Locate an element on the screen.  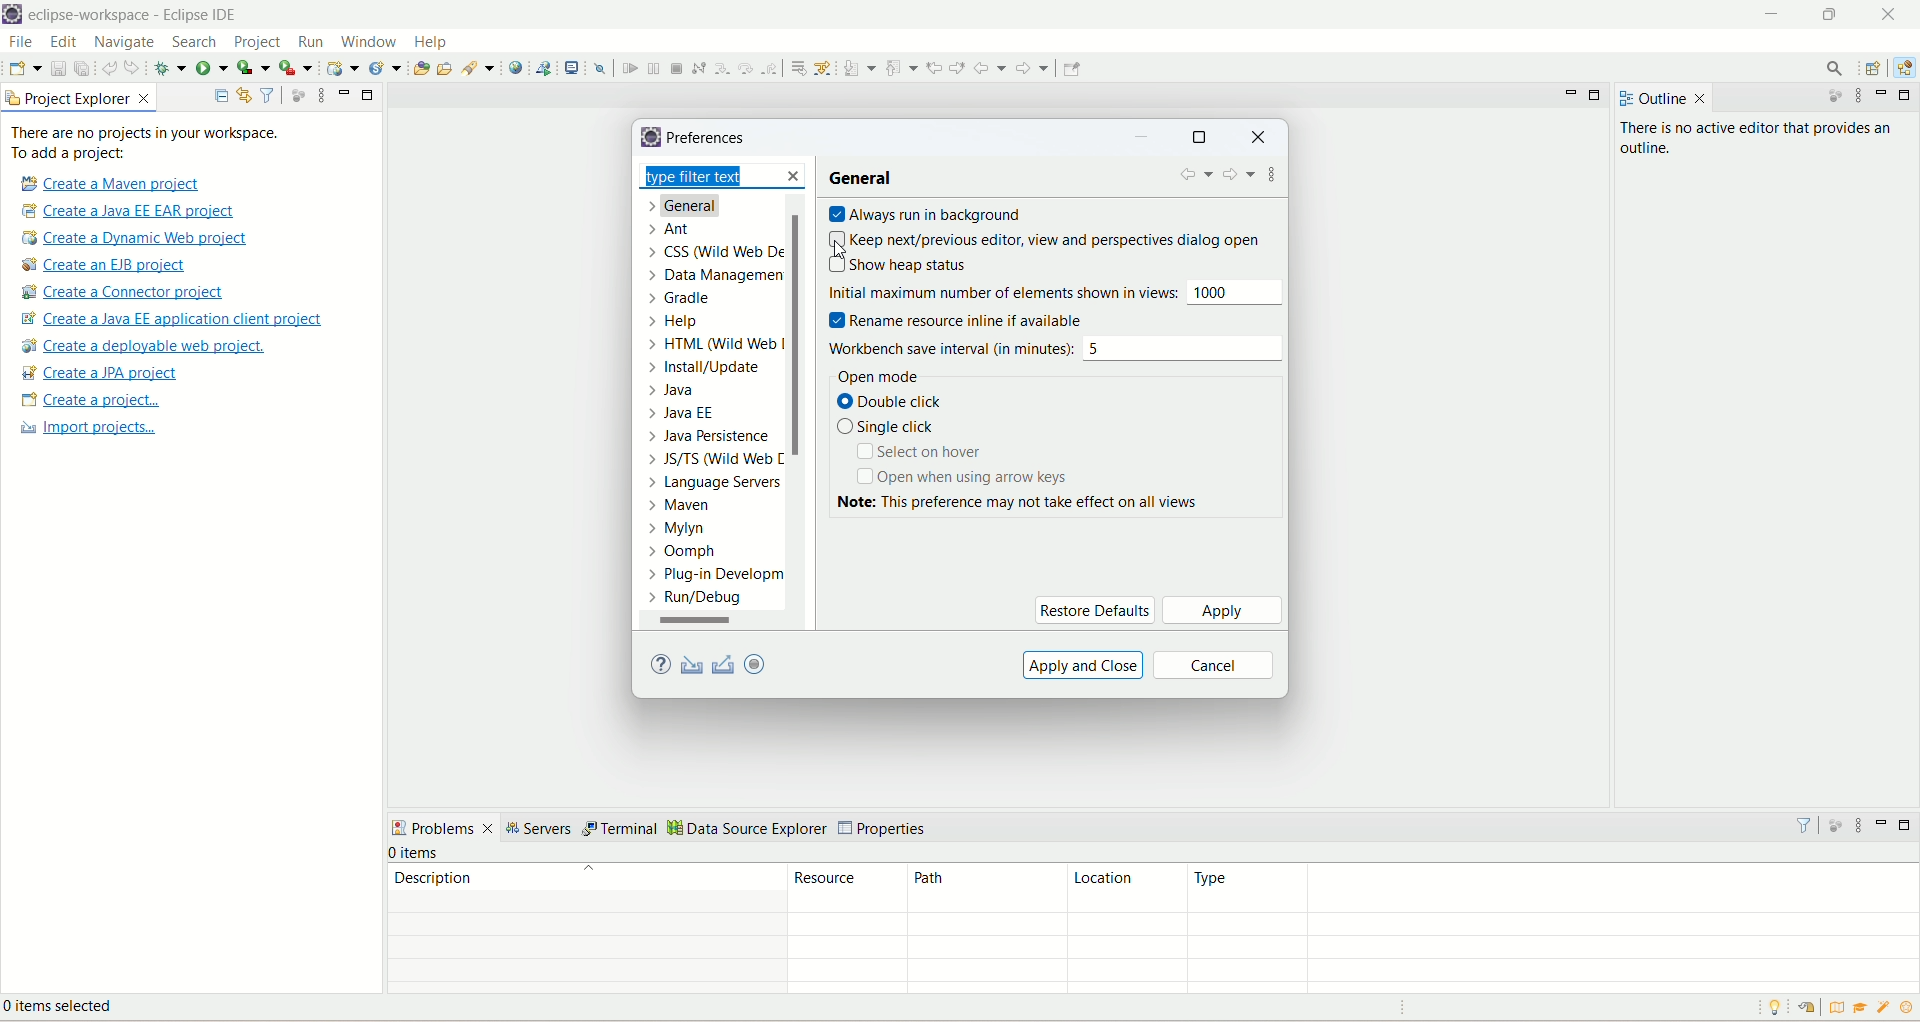
Instal/update is located at coordinates (705, 369).